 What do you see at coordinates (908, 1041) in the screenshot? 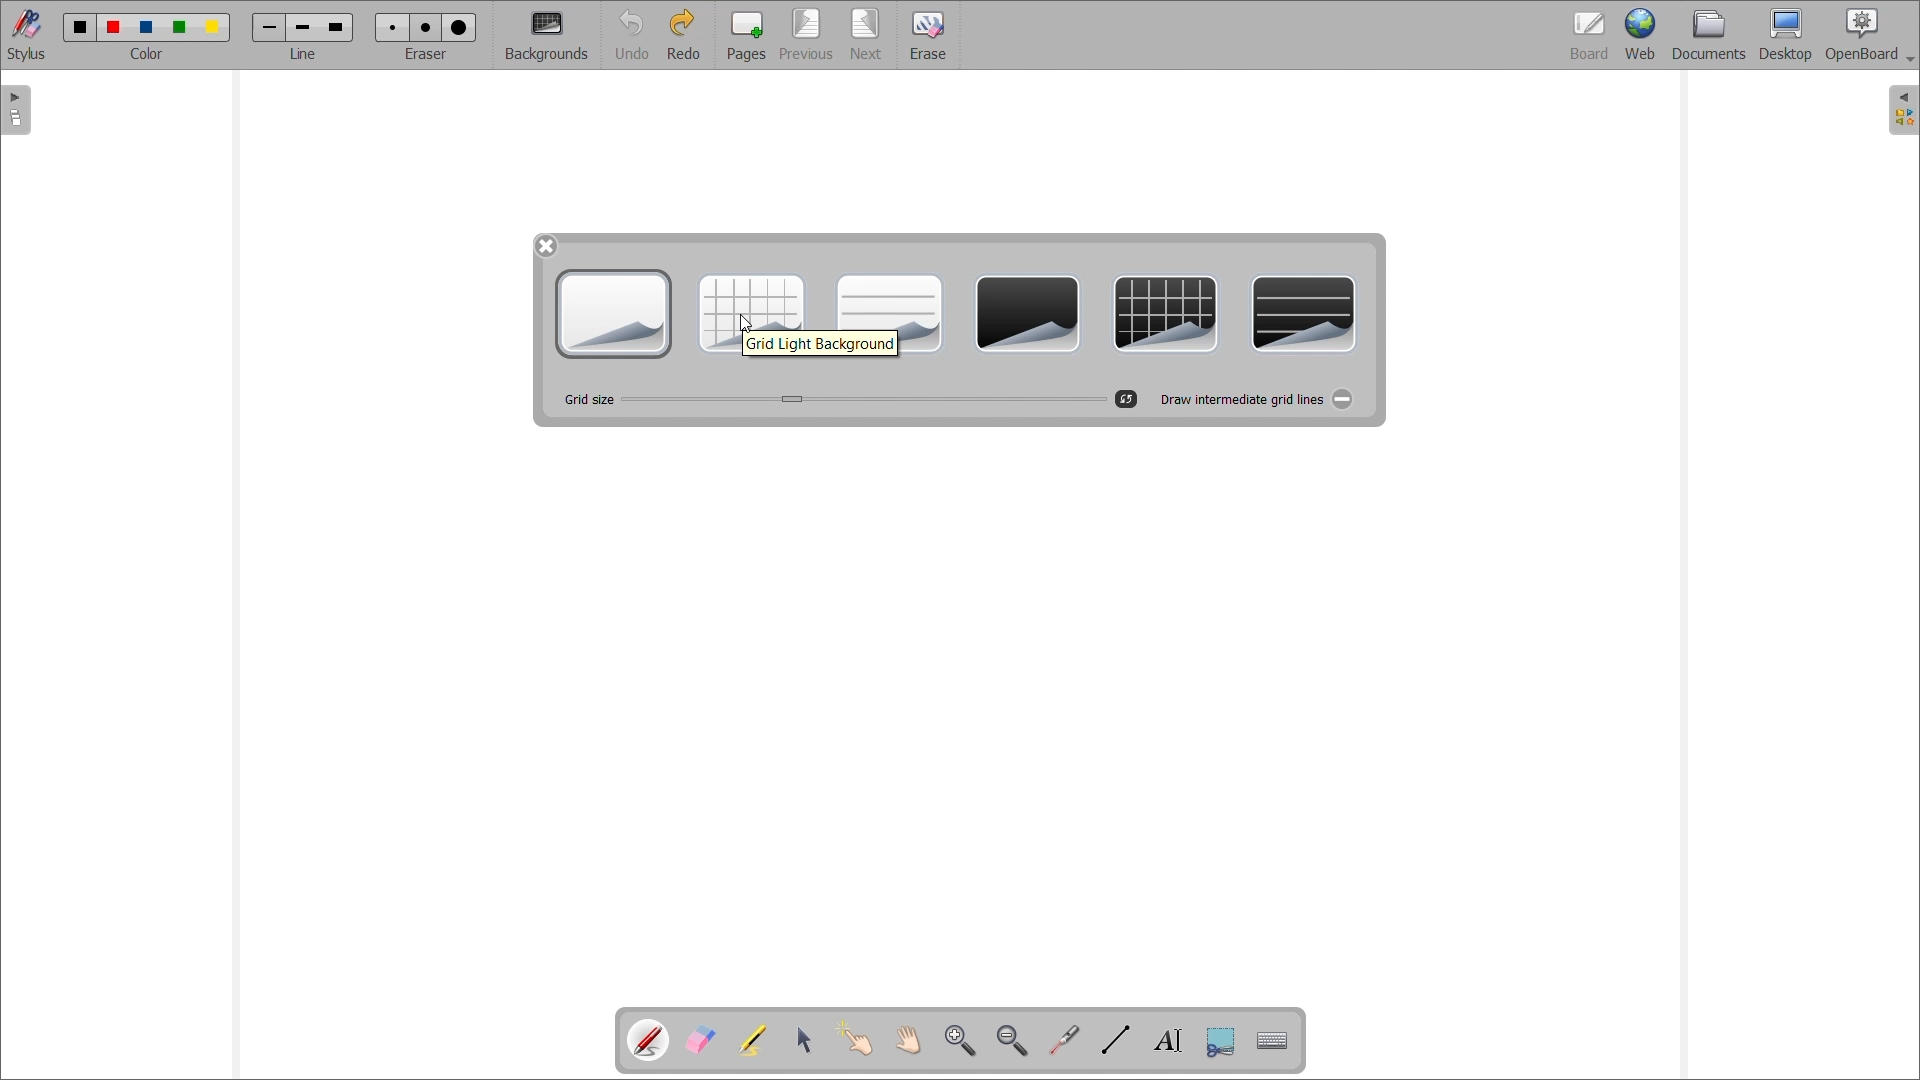
I see `Scroll page` at bounding box center [908, 1041].